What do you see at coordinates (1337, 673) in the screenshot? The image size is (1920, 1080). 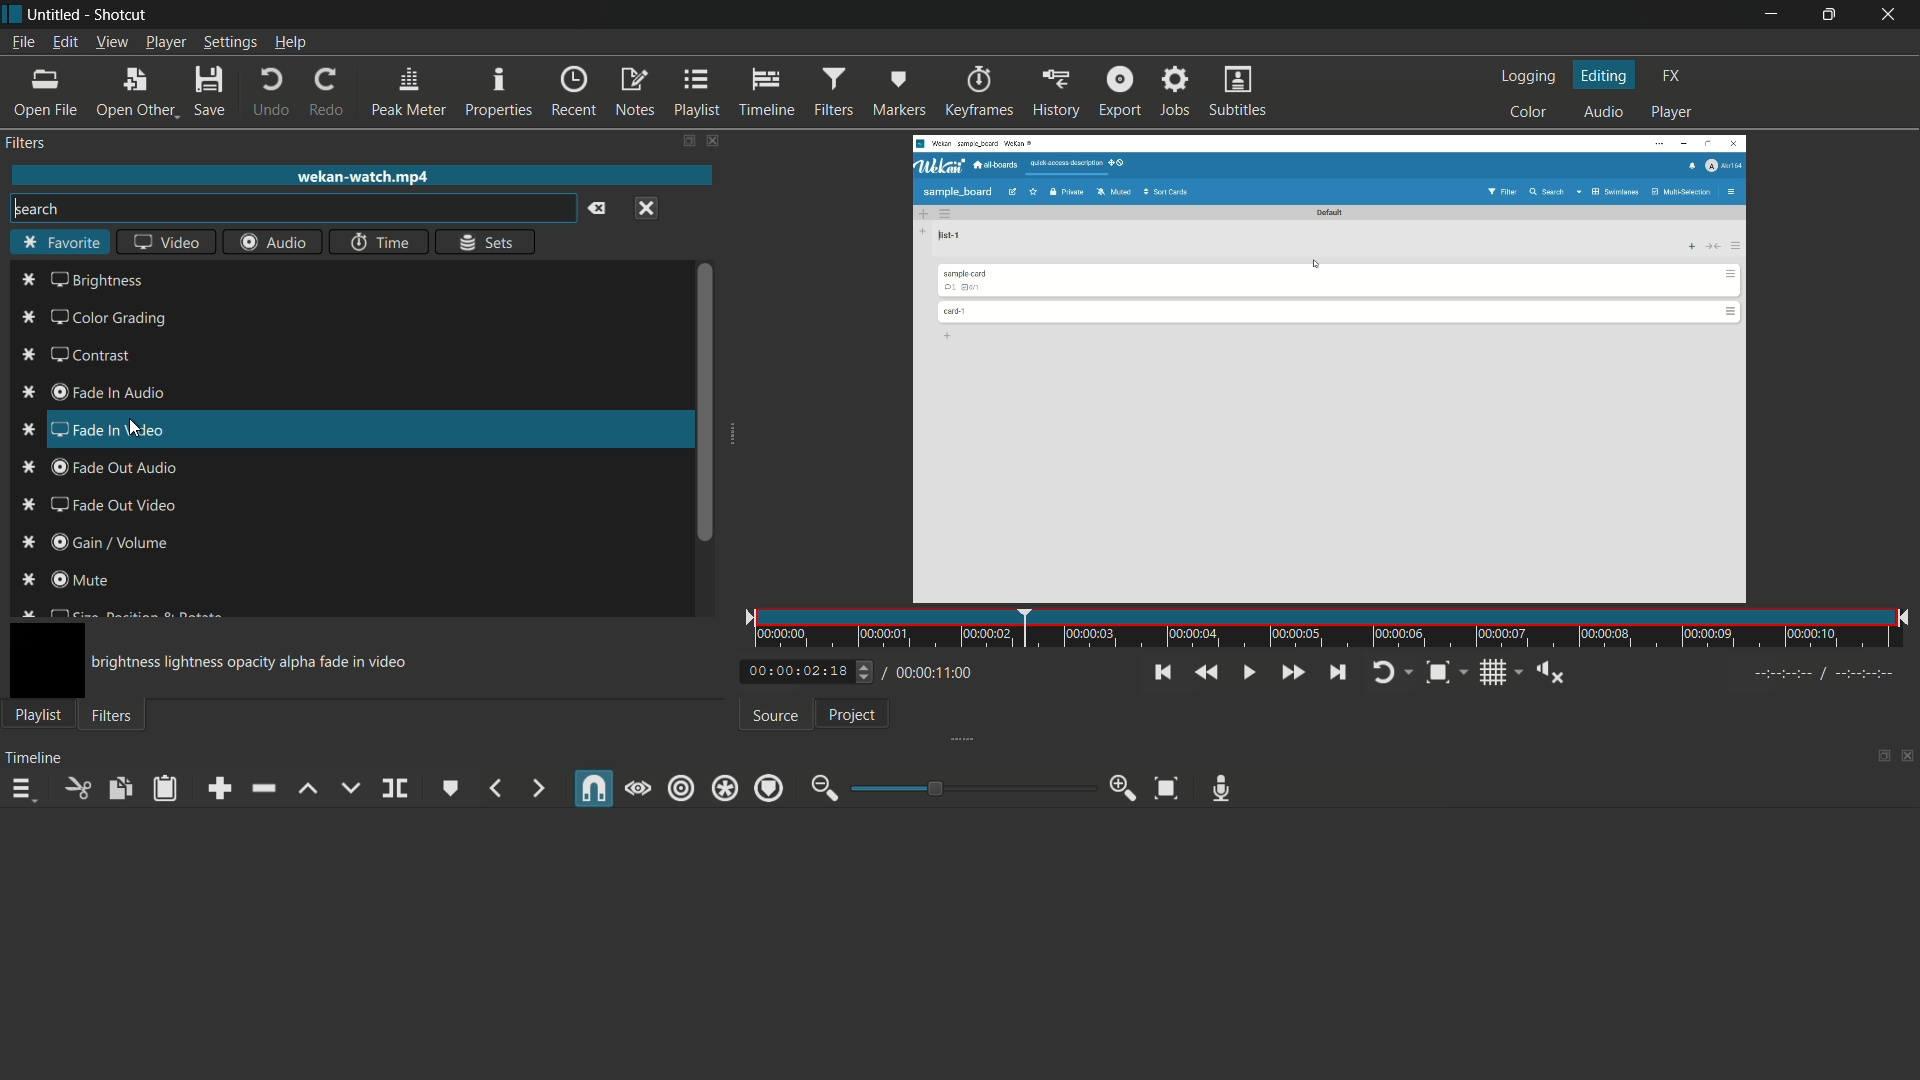 I see `skip to the next point` at bounding box center [1337, 673].